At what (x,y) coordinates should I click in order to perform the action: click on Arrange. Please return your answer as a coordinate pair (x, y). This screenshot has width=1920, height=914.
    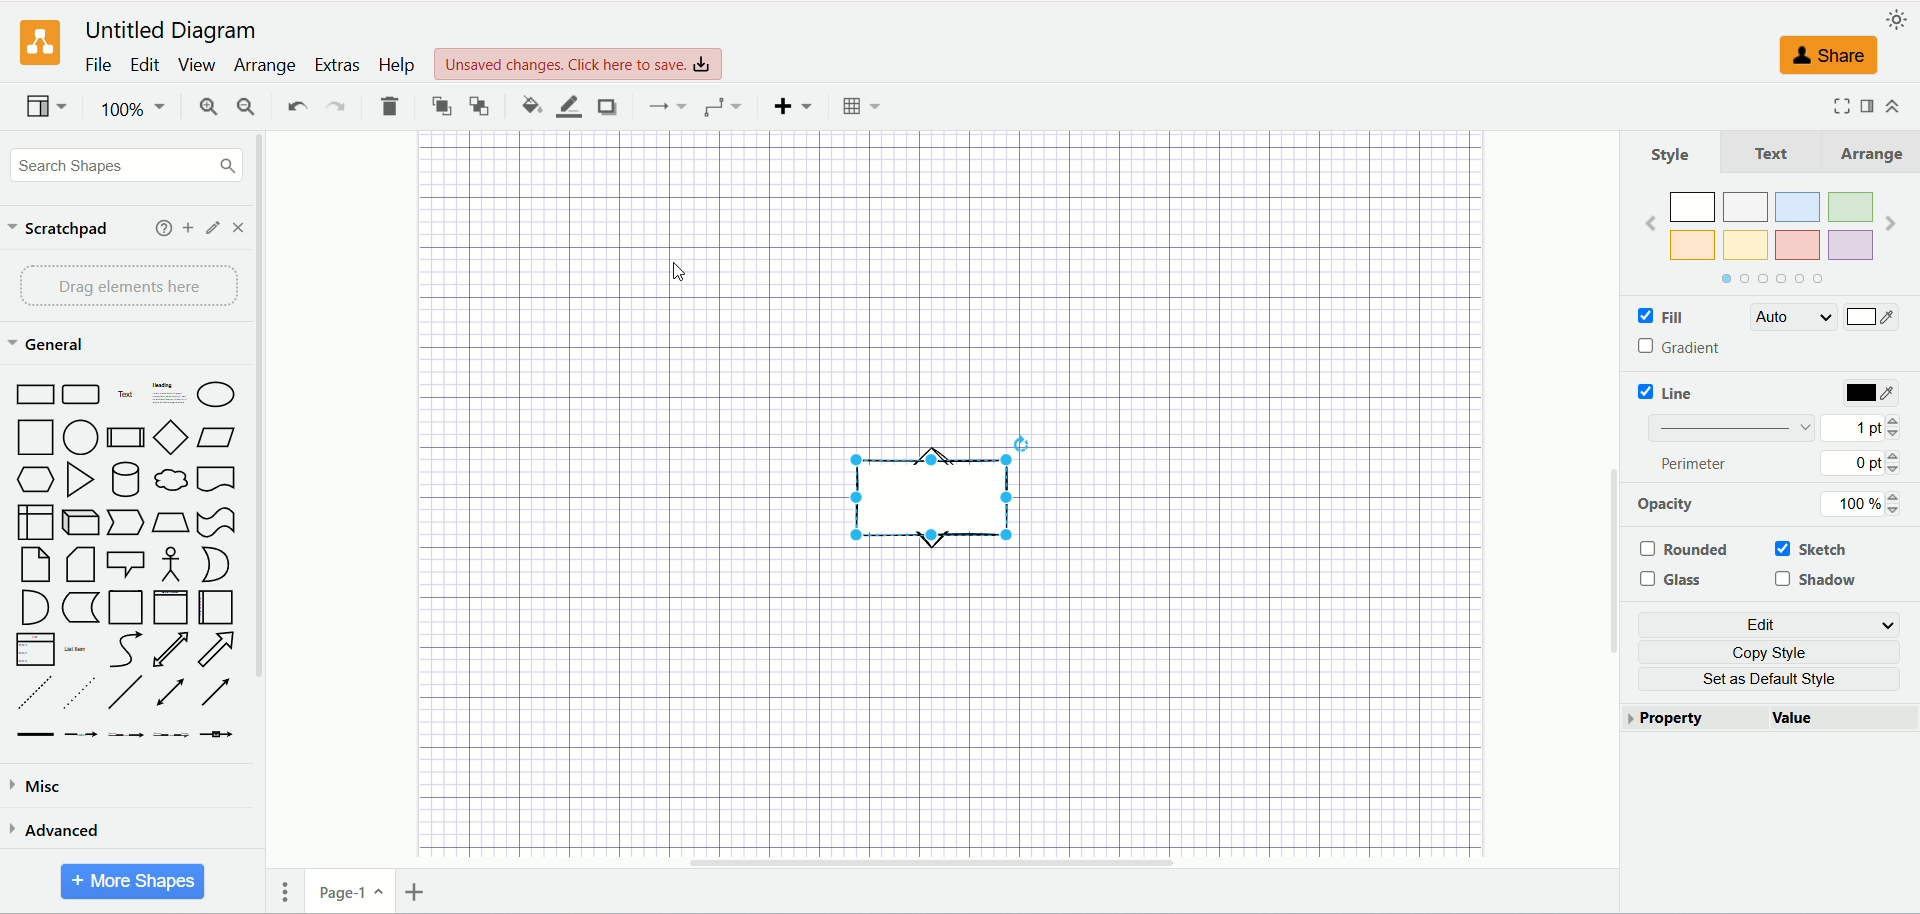
    Looking at the image, I should click on (1865, 153).